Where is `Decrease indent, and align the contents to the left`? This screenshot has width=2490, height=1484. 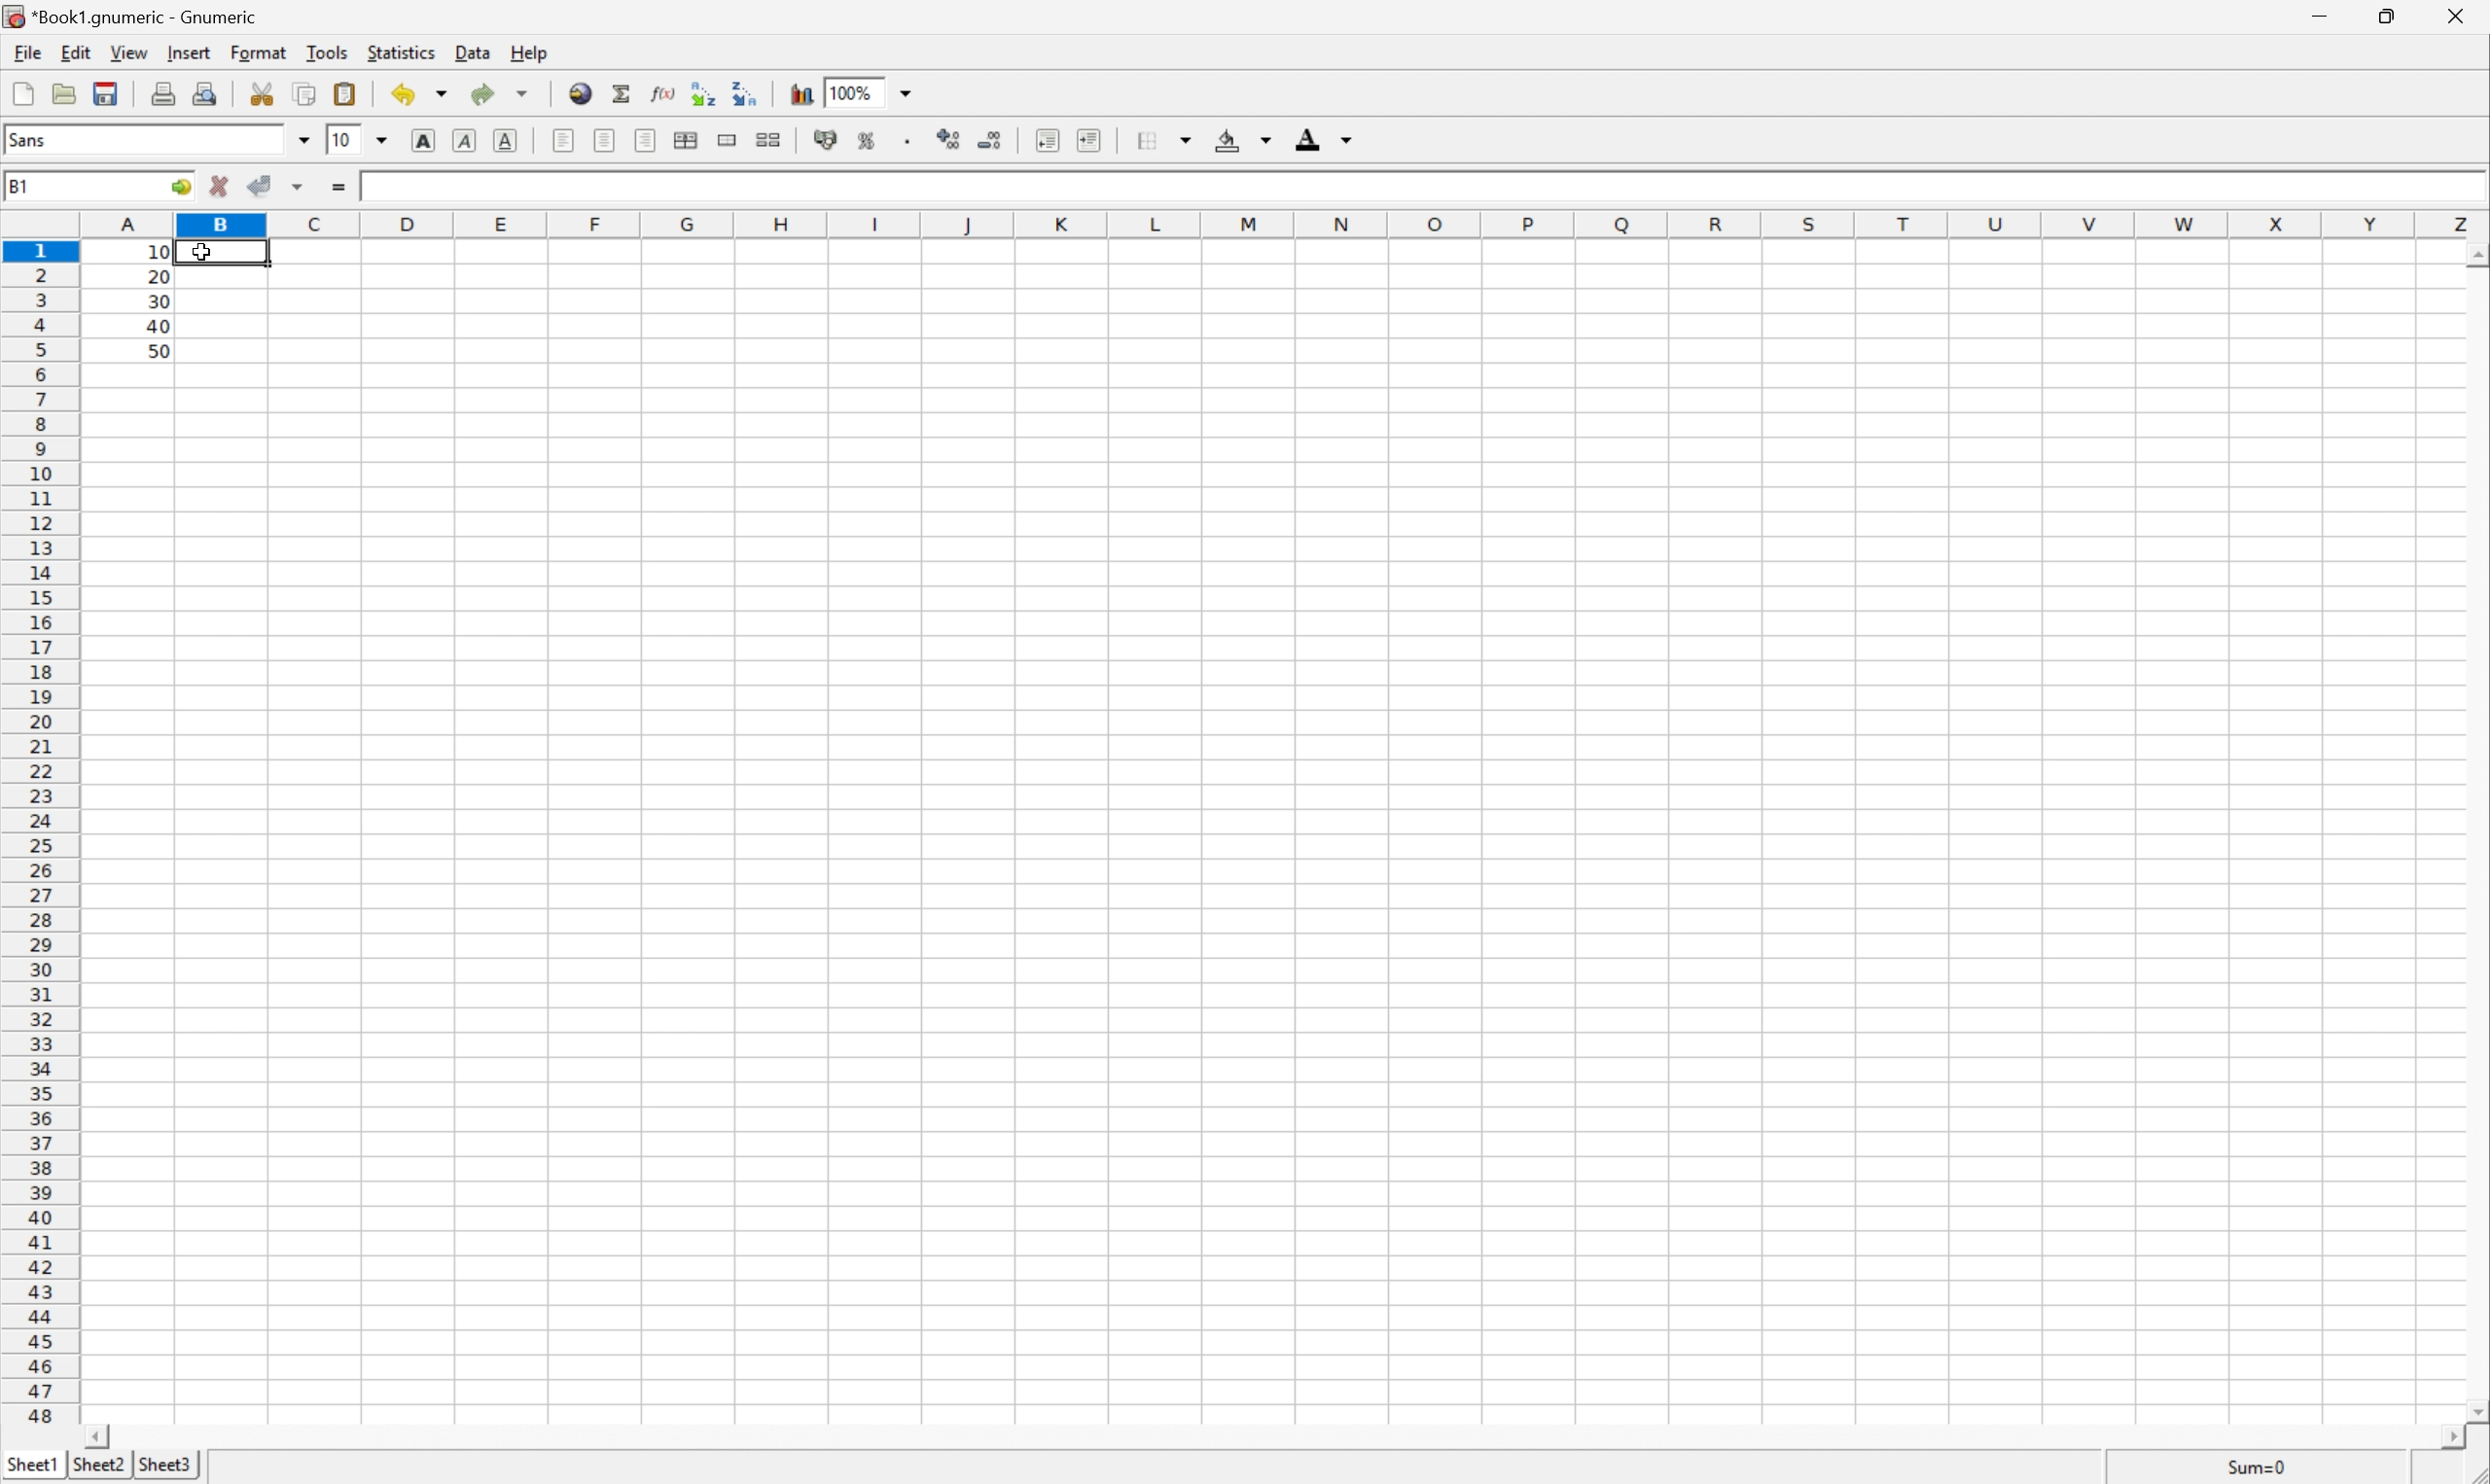
Decrease indent, and align the contents to the left is located at coordinates (1048, 138).